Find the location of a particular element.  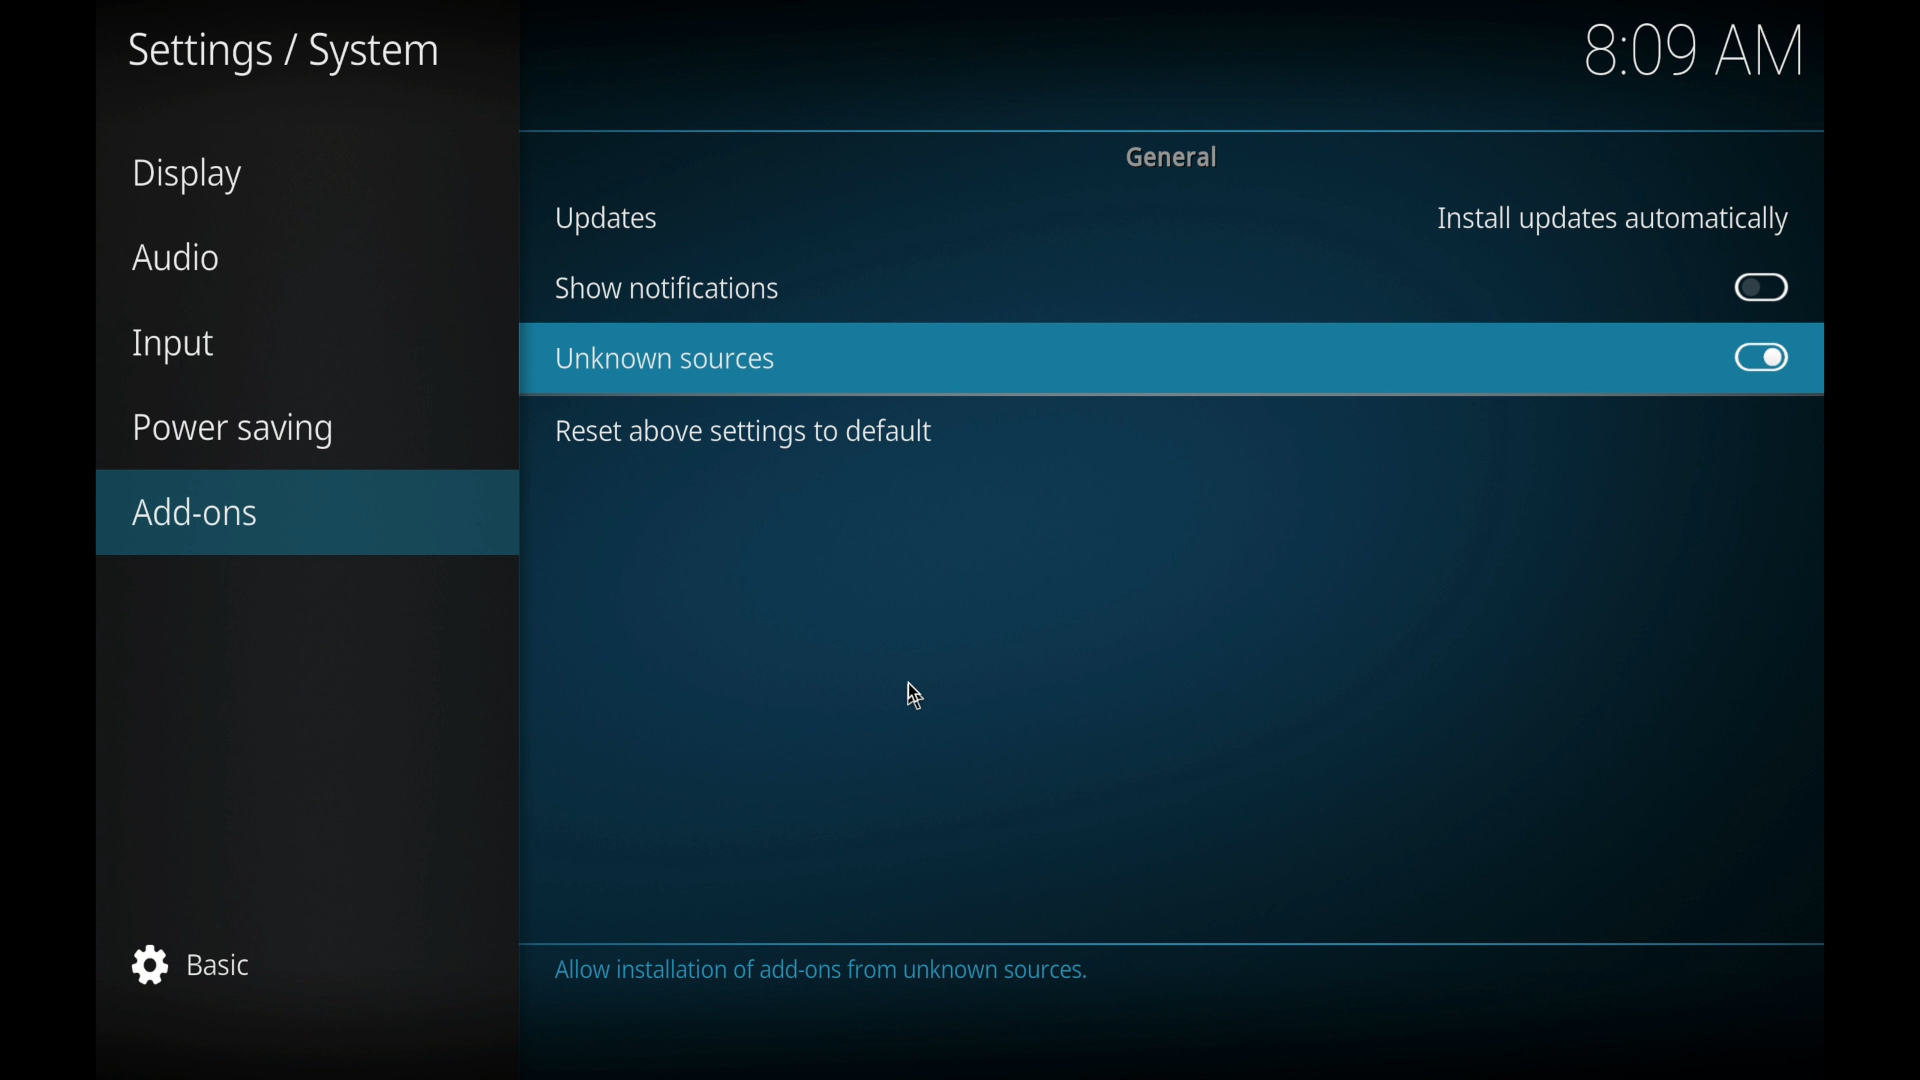

general is located at coordinates (1175, 157).